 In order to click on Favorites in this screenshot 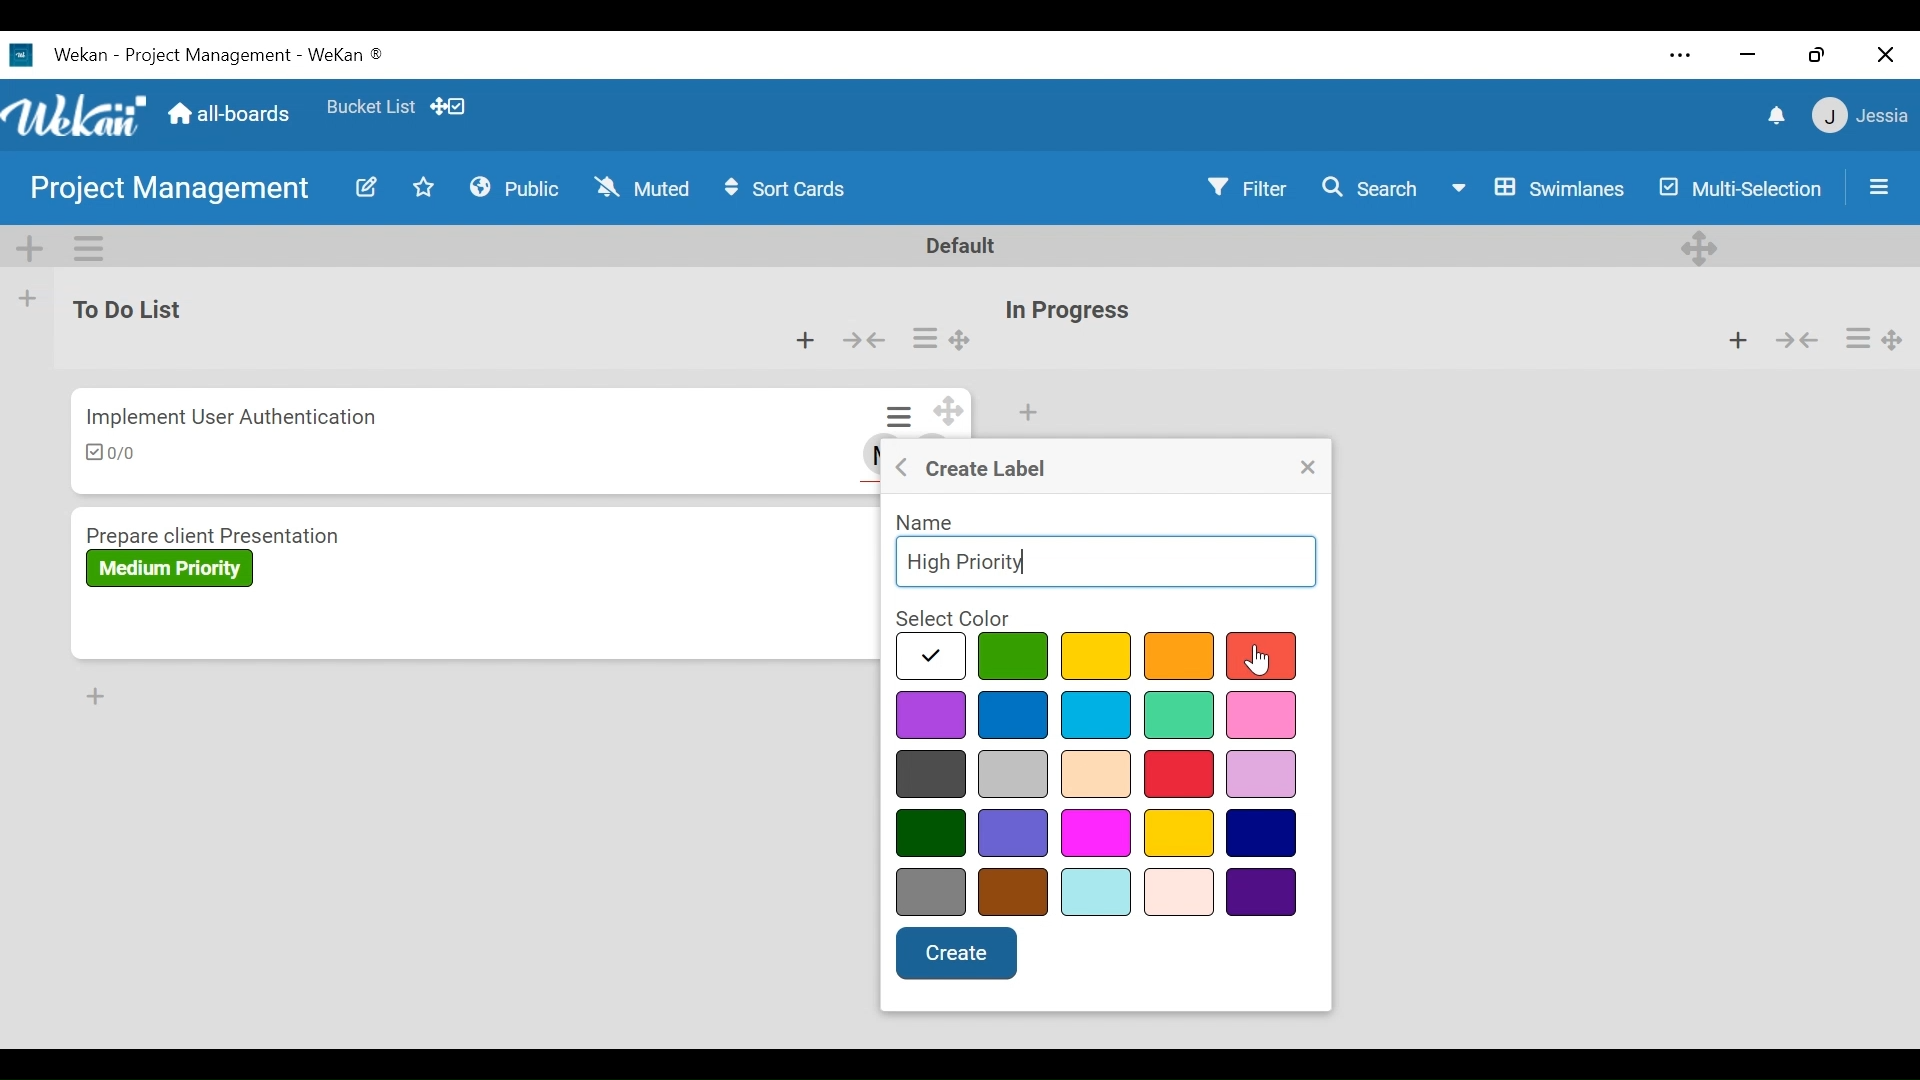, I will do `click(370, 103)`.